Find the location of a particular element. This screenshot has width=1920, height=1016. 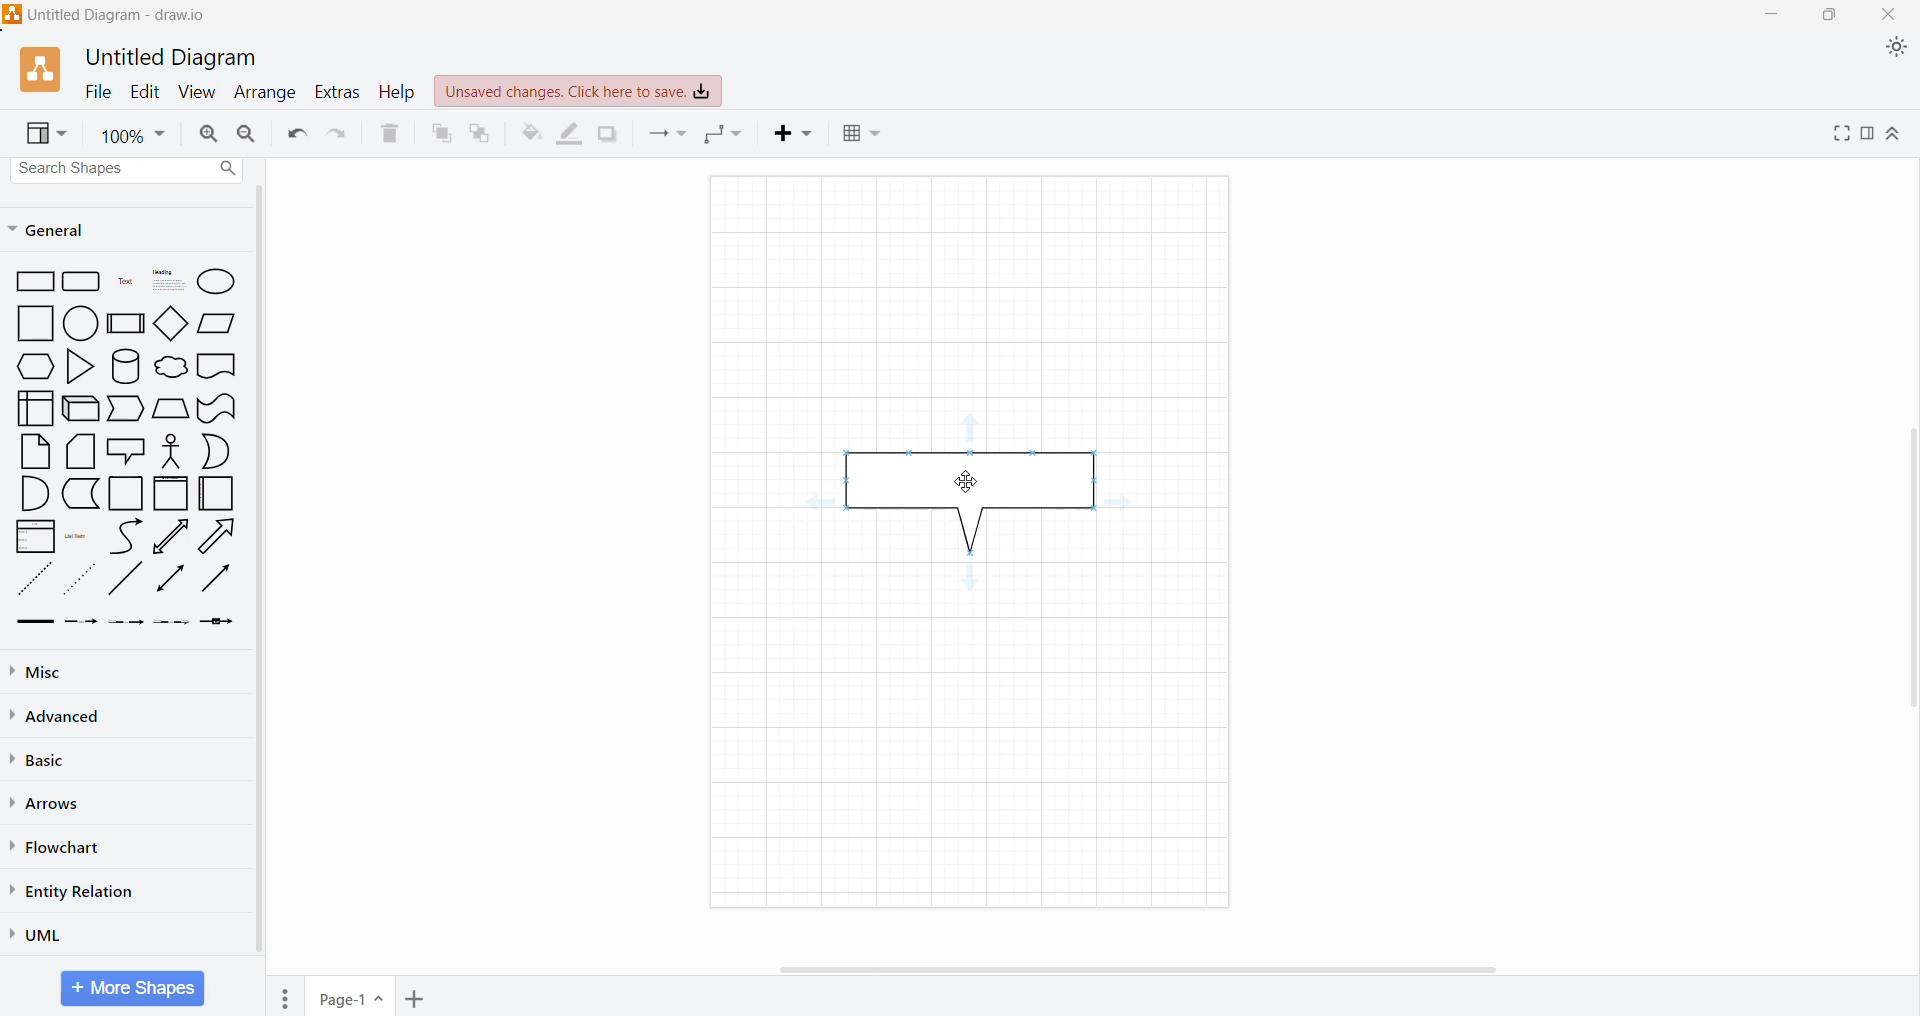

user interface is located at coordinates (35, 408).